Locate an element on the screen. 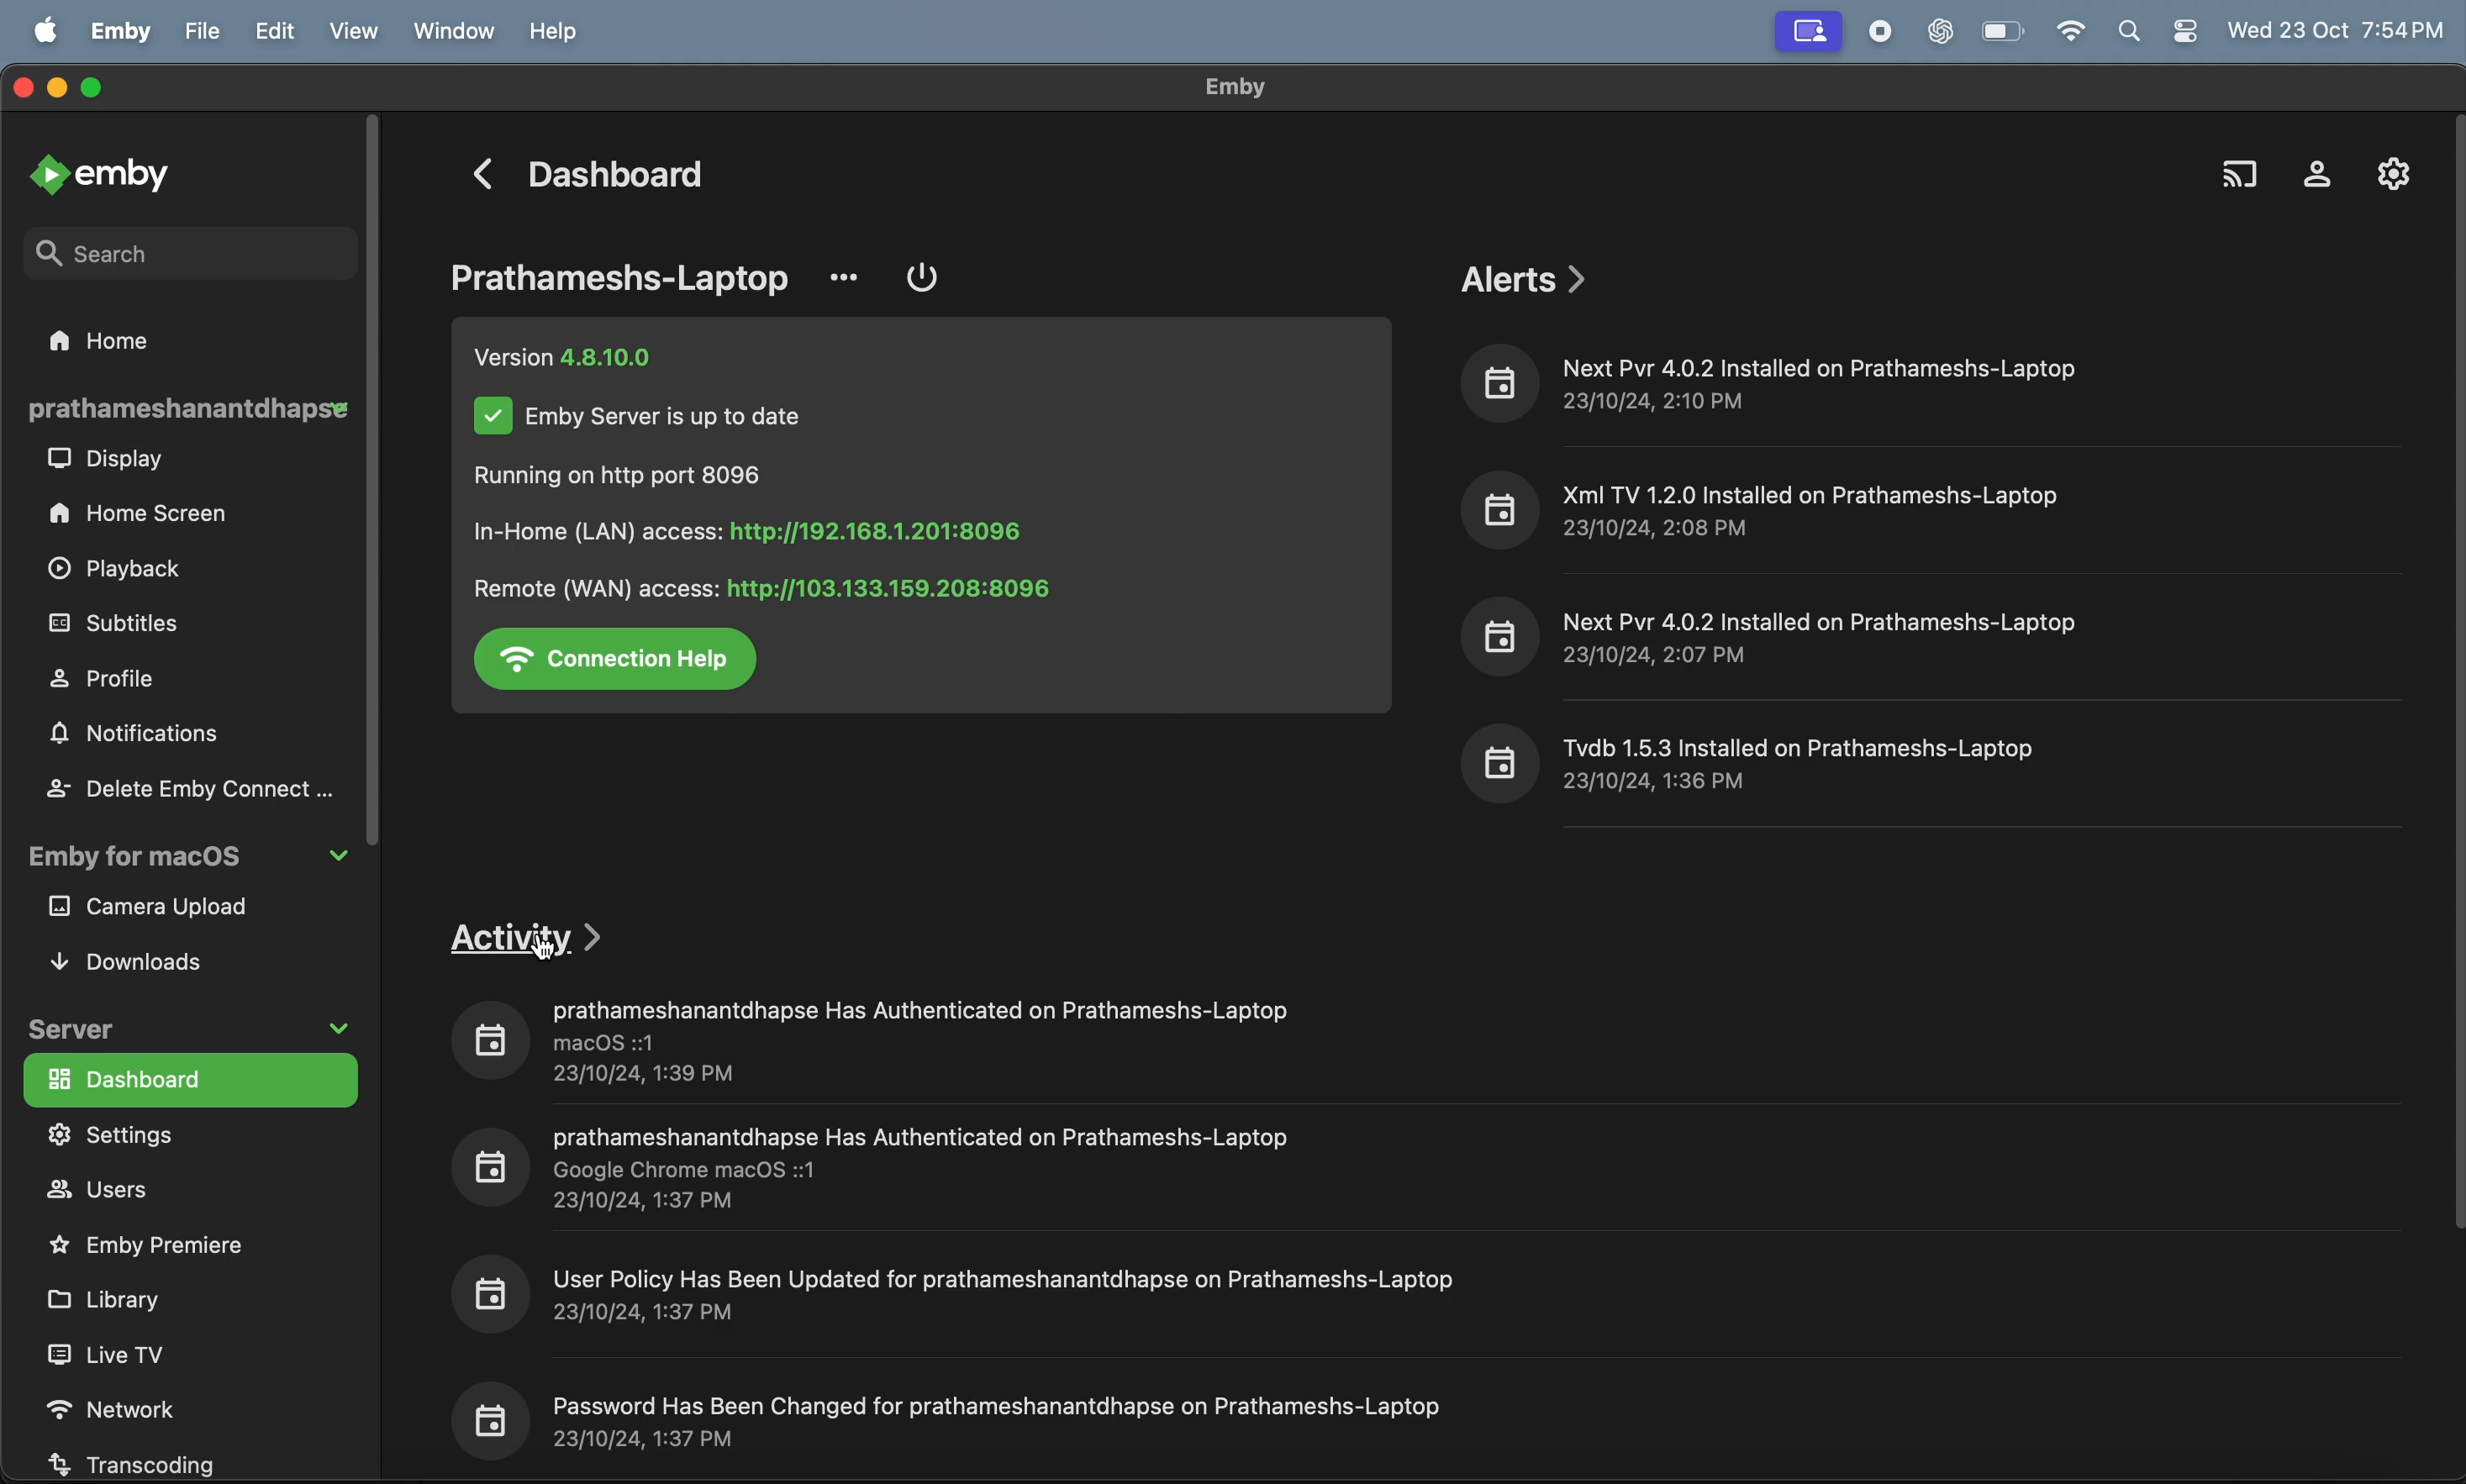 The height and width of the screenshot is (1484, 2466). cursor is located at coordinates (548, 950).